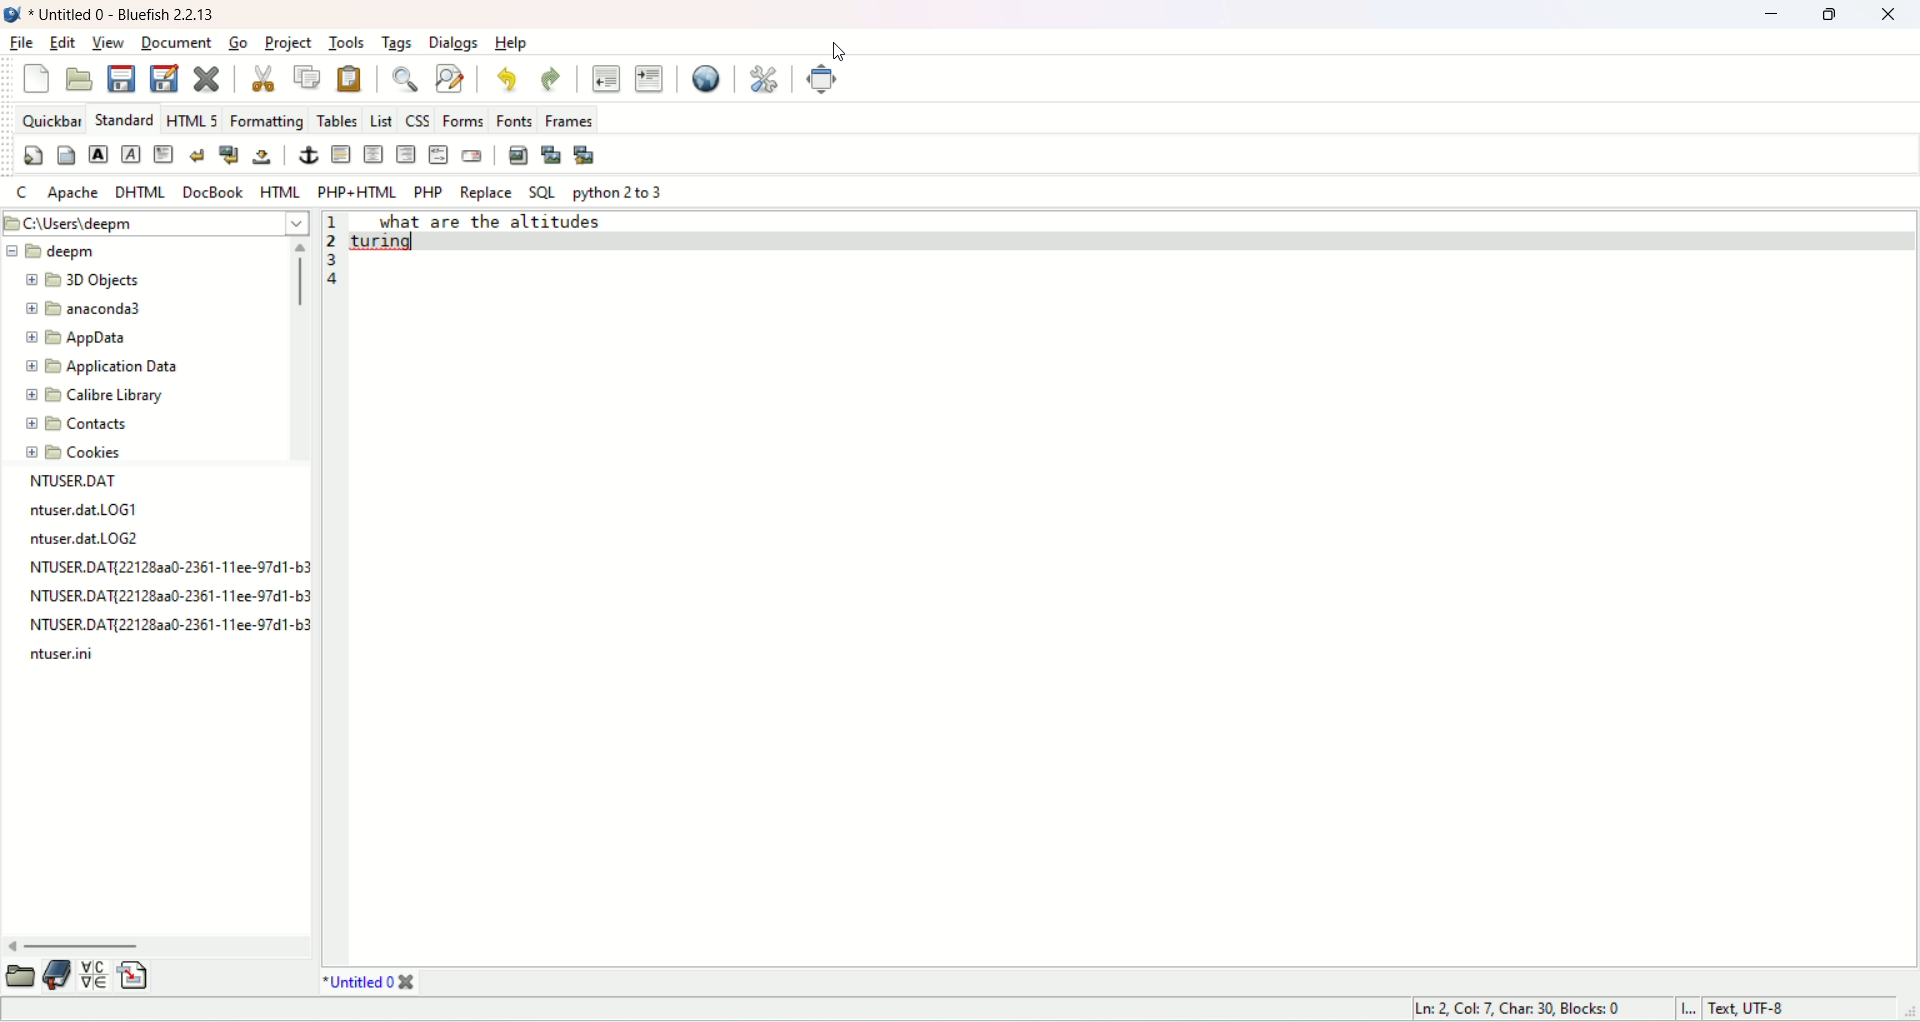 This screenshot has height=1022, width=1920. Describe the element at coordinates (380, 117) in the screenshot. I see `list` at that location.